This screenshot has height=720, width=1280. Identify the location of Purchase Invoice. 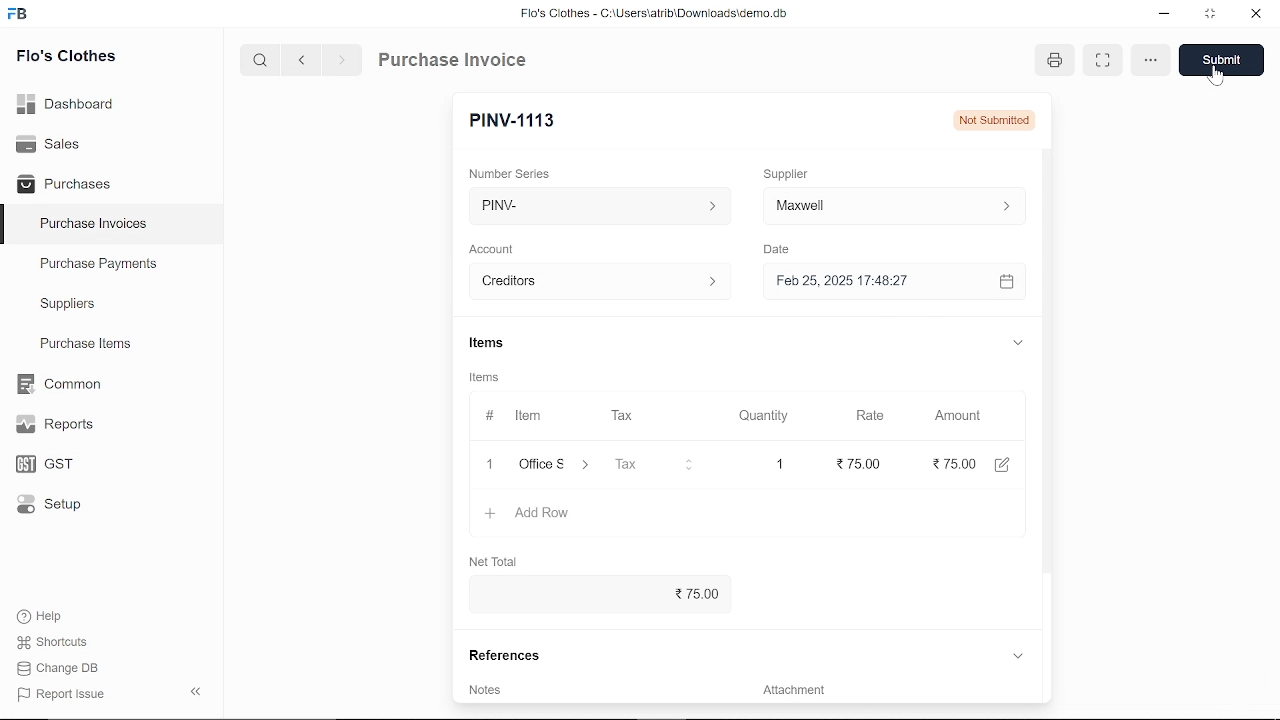
(456, 62).